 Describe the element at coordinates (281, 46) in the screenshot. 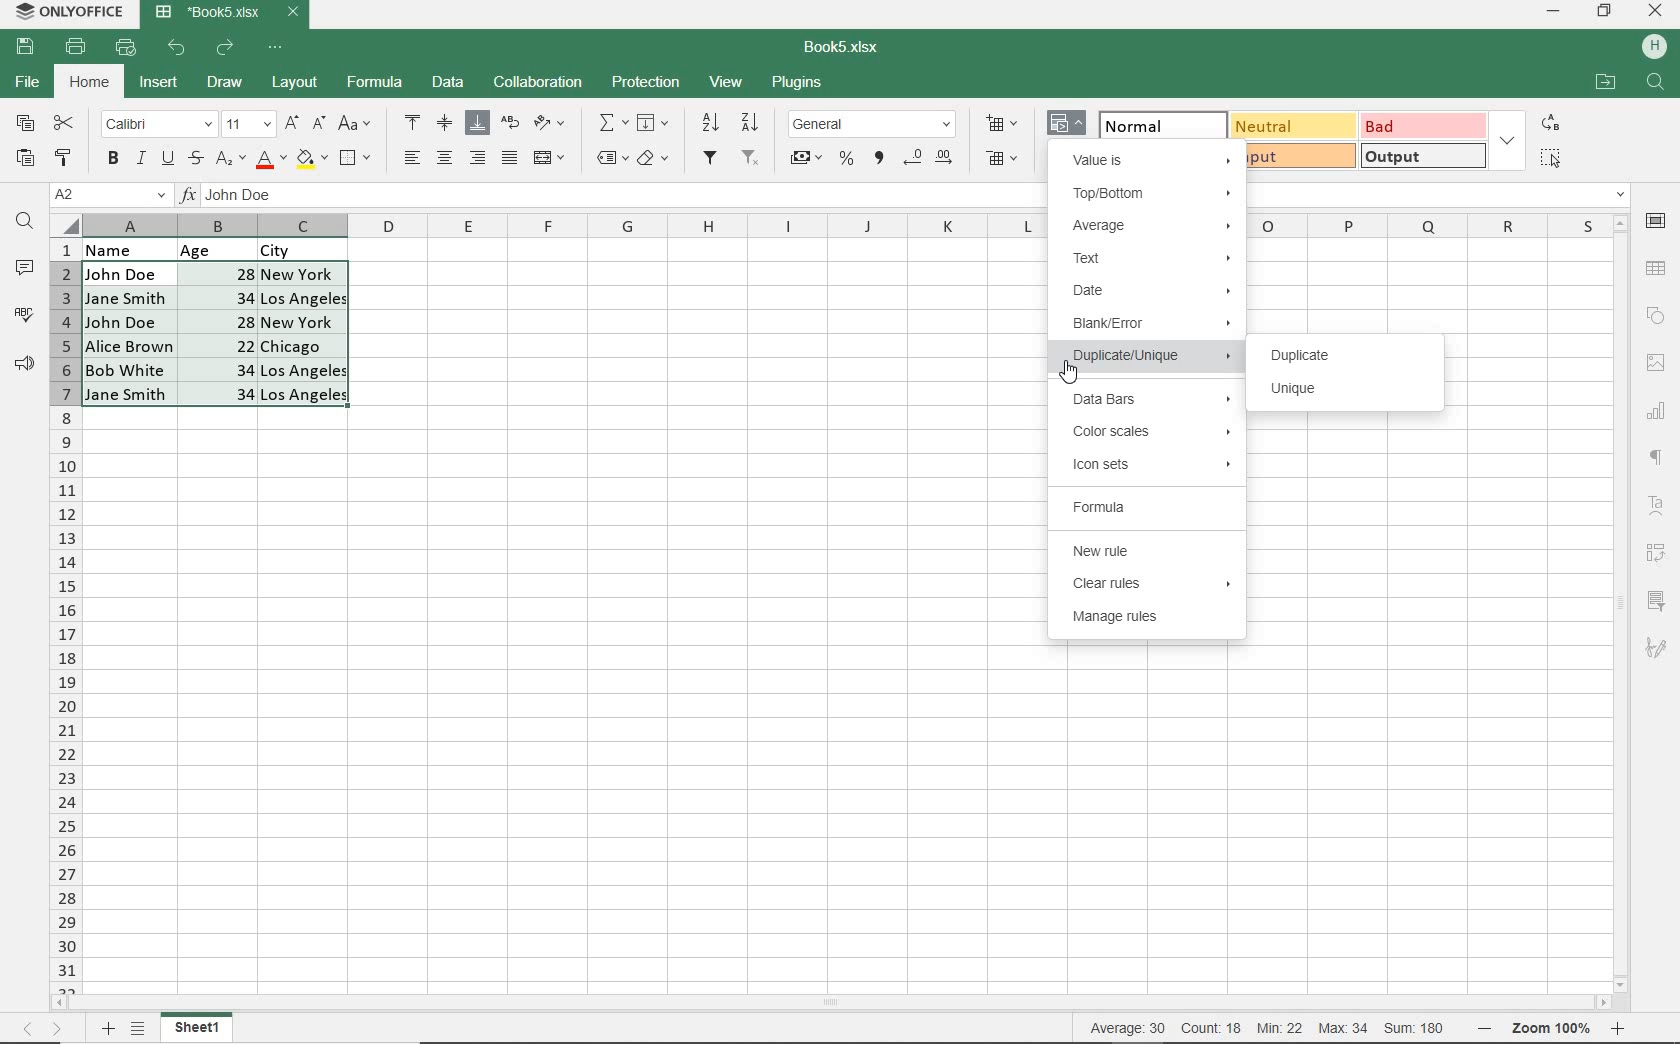

I see `CUSTOMIZE QUICK ACCESS TOOLBAR` at that location.